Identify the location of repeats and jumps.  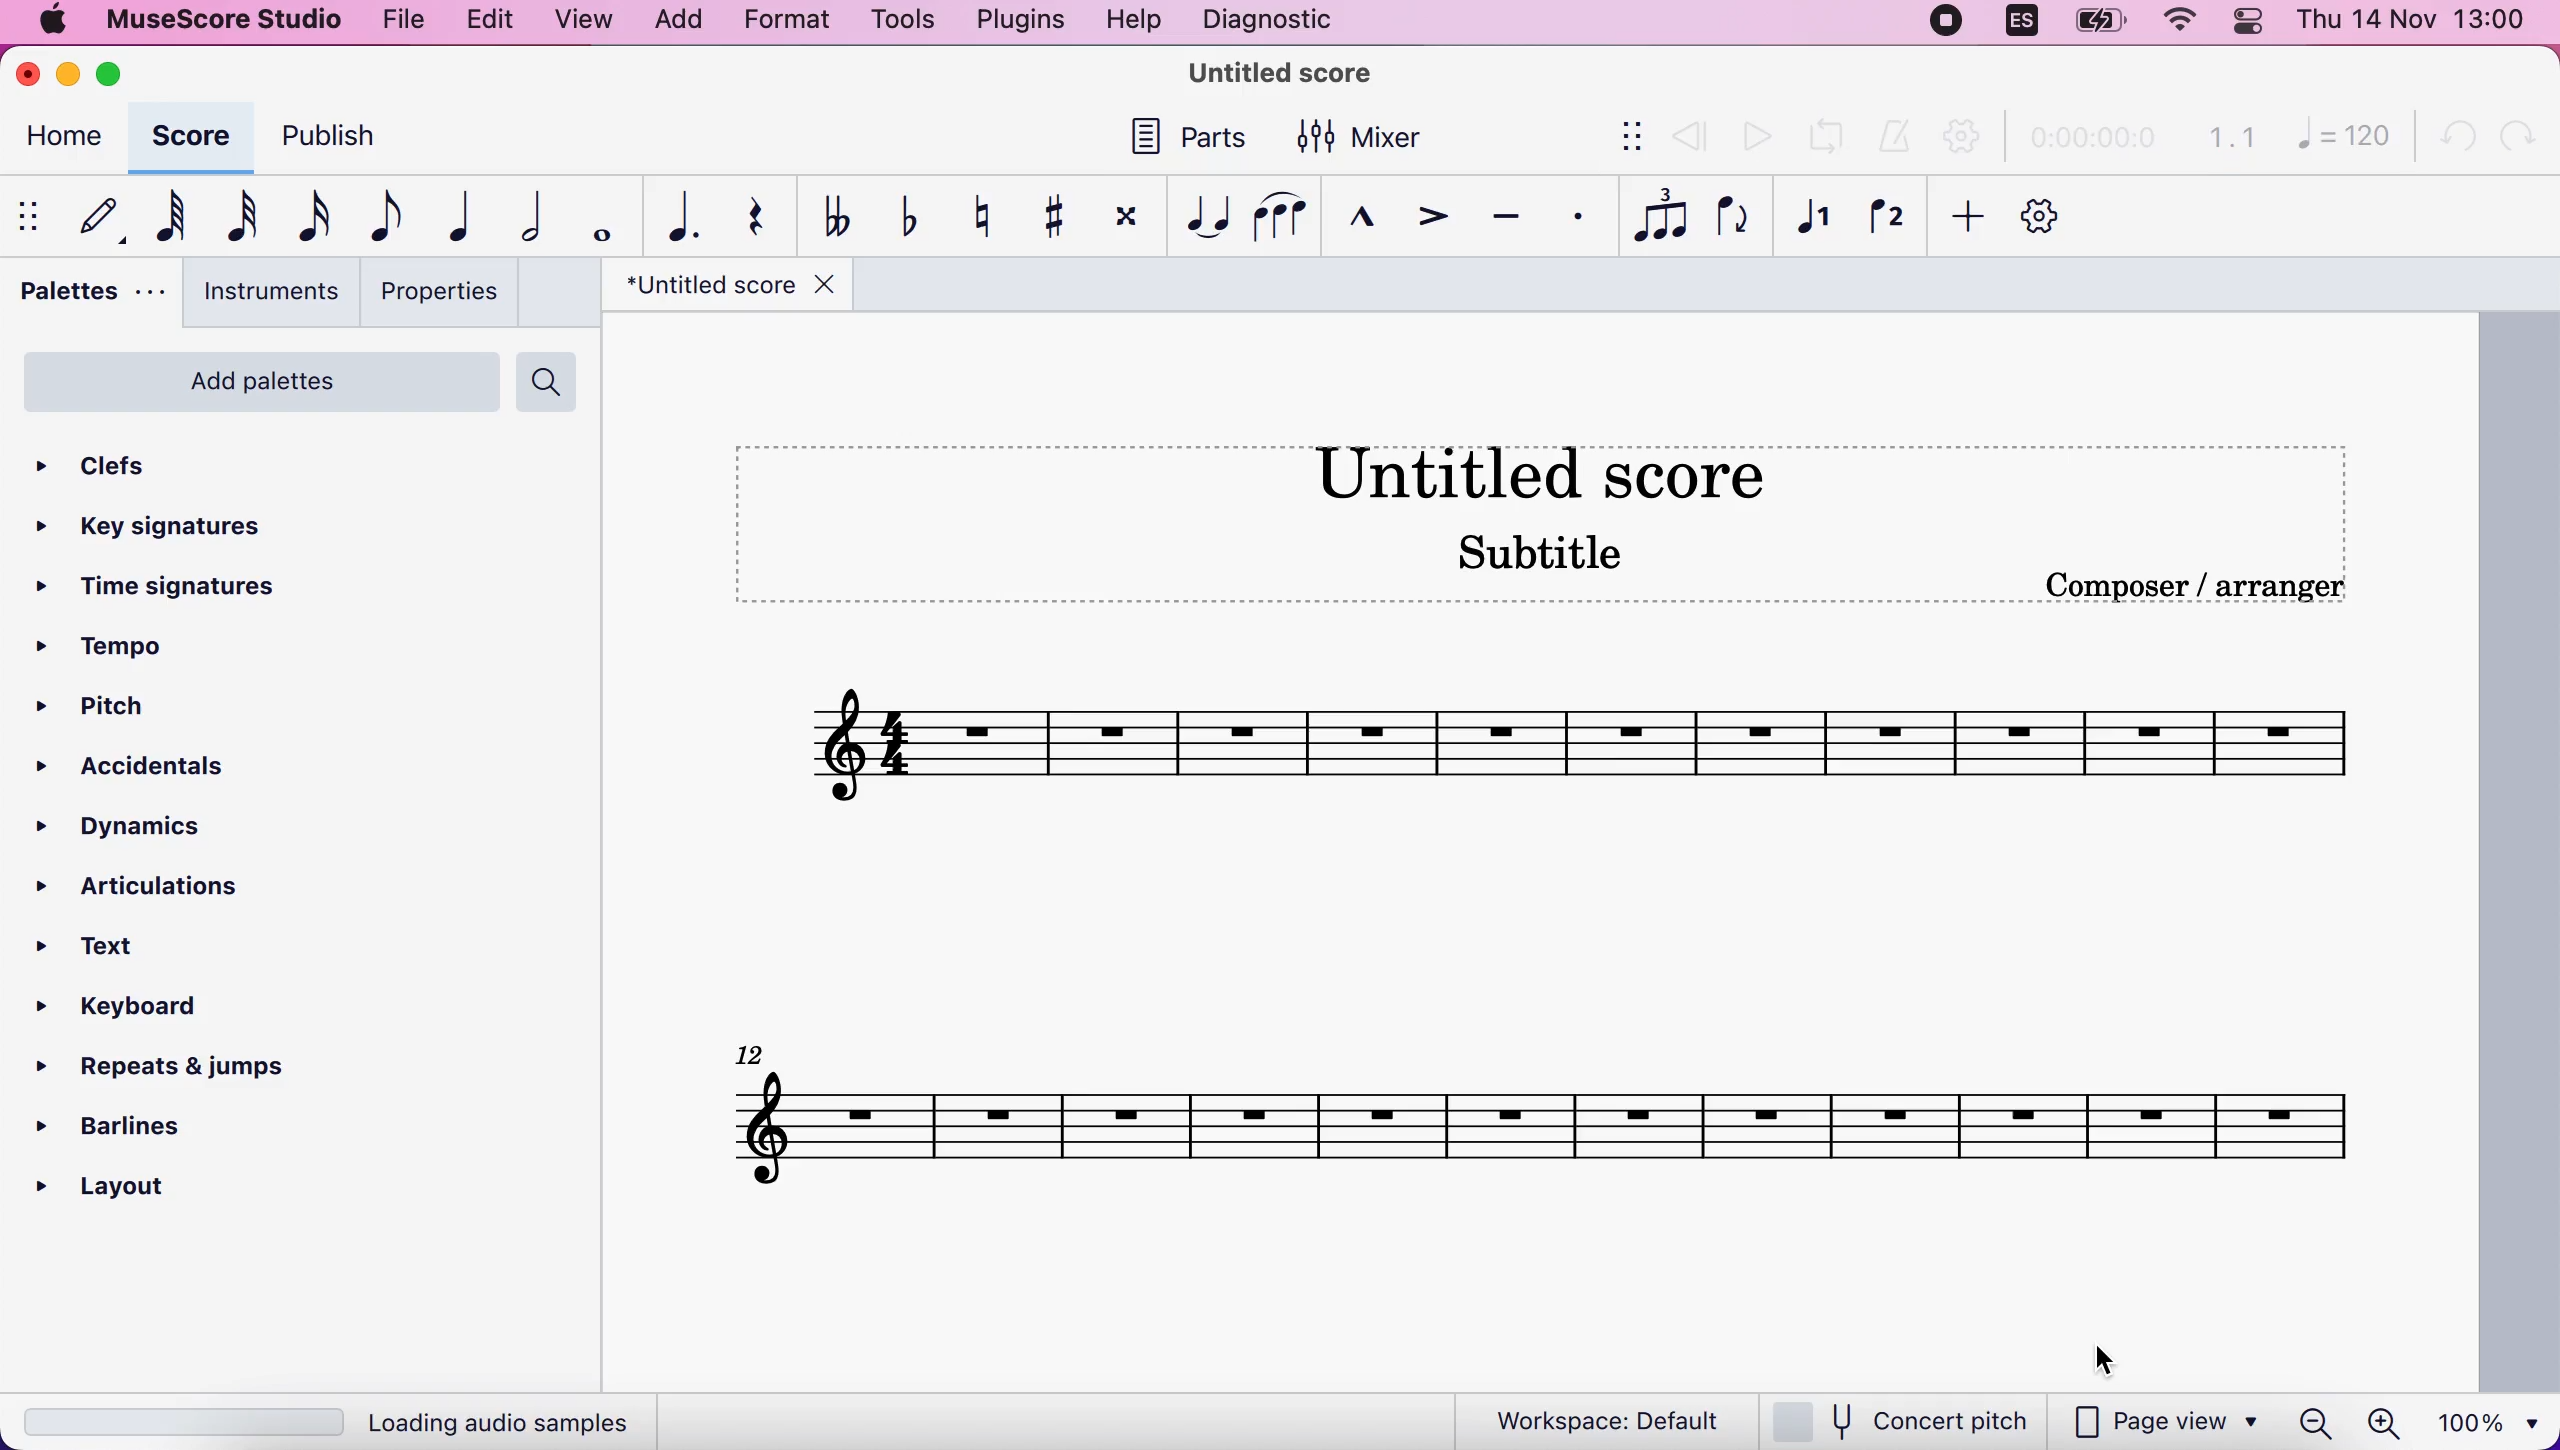
(171, 1068).